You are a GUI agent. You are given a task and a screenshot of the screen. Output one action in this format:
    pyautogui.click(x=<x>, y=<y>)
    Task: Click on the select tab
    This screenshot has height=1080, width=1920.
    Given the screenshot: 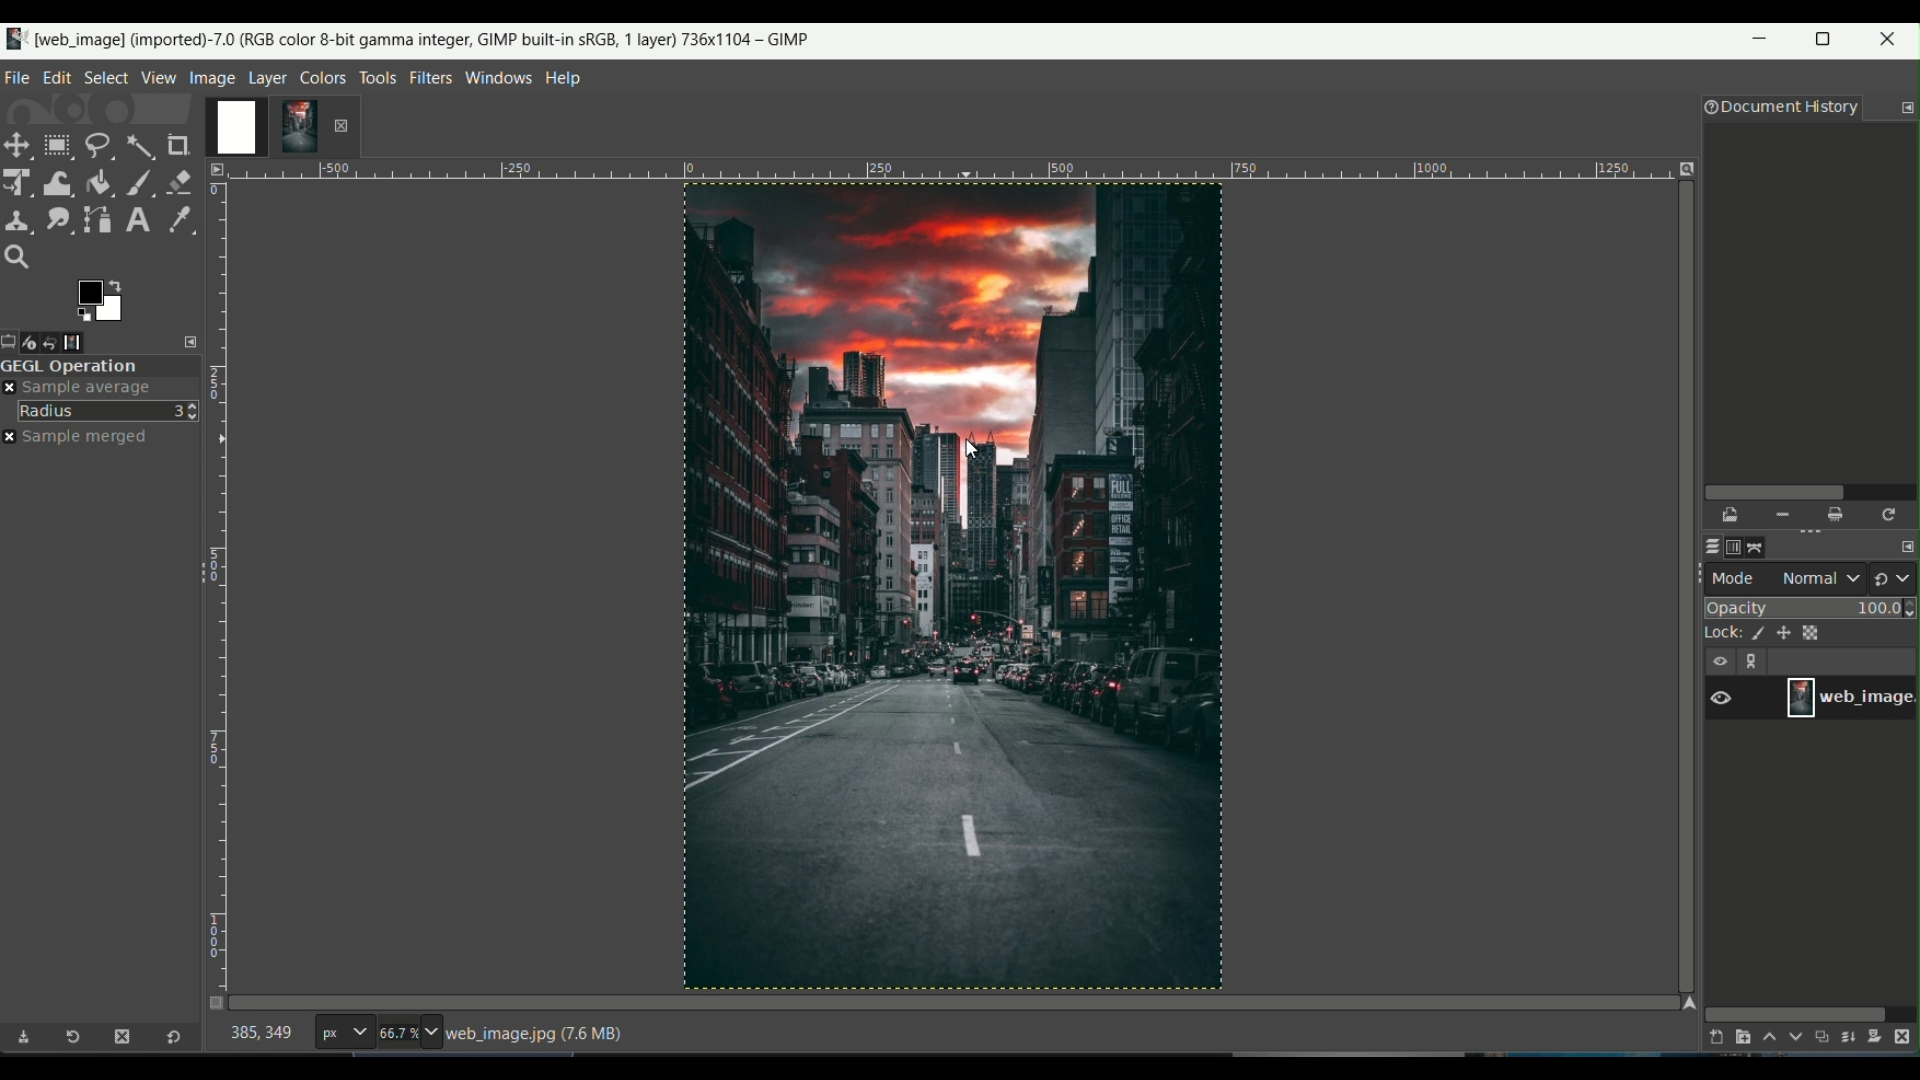 What is the action you would take?
    pyautogui.click(x=105, y=76)
    